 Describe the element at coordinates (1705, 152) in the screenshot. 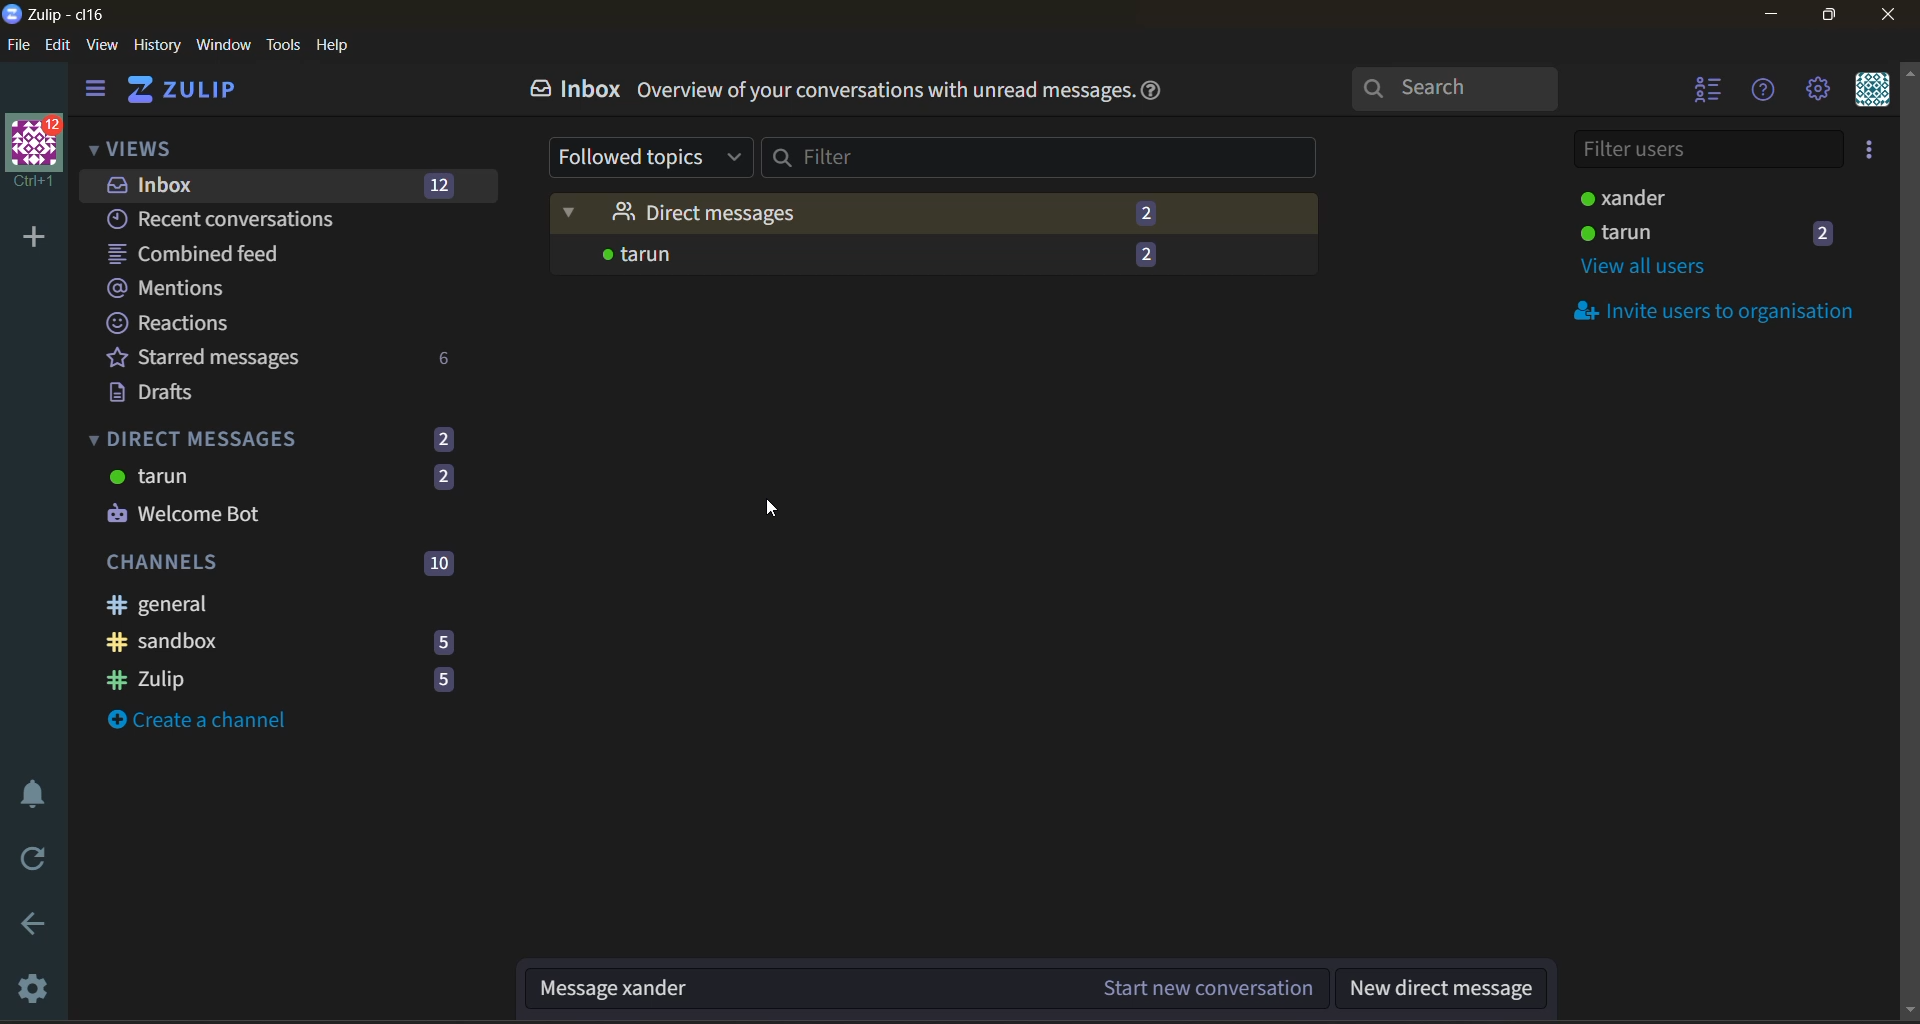

I see `filter users` at that location.